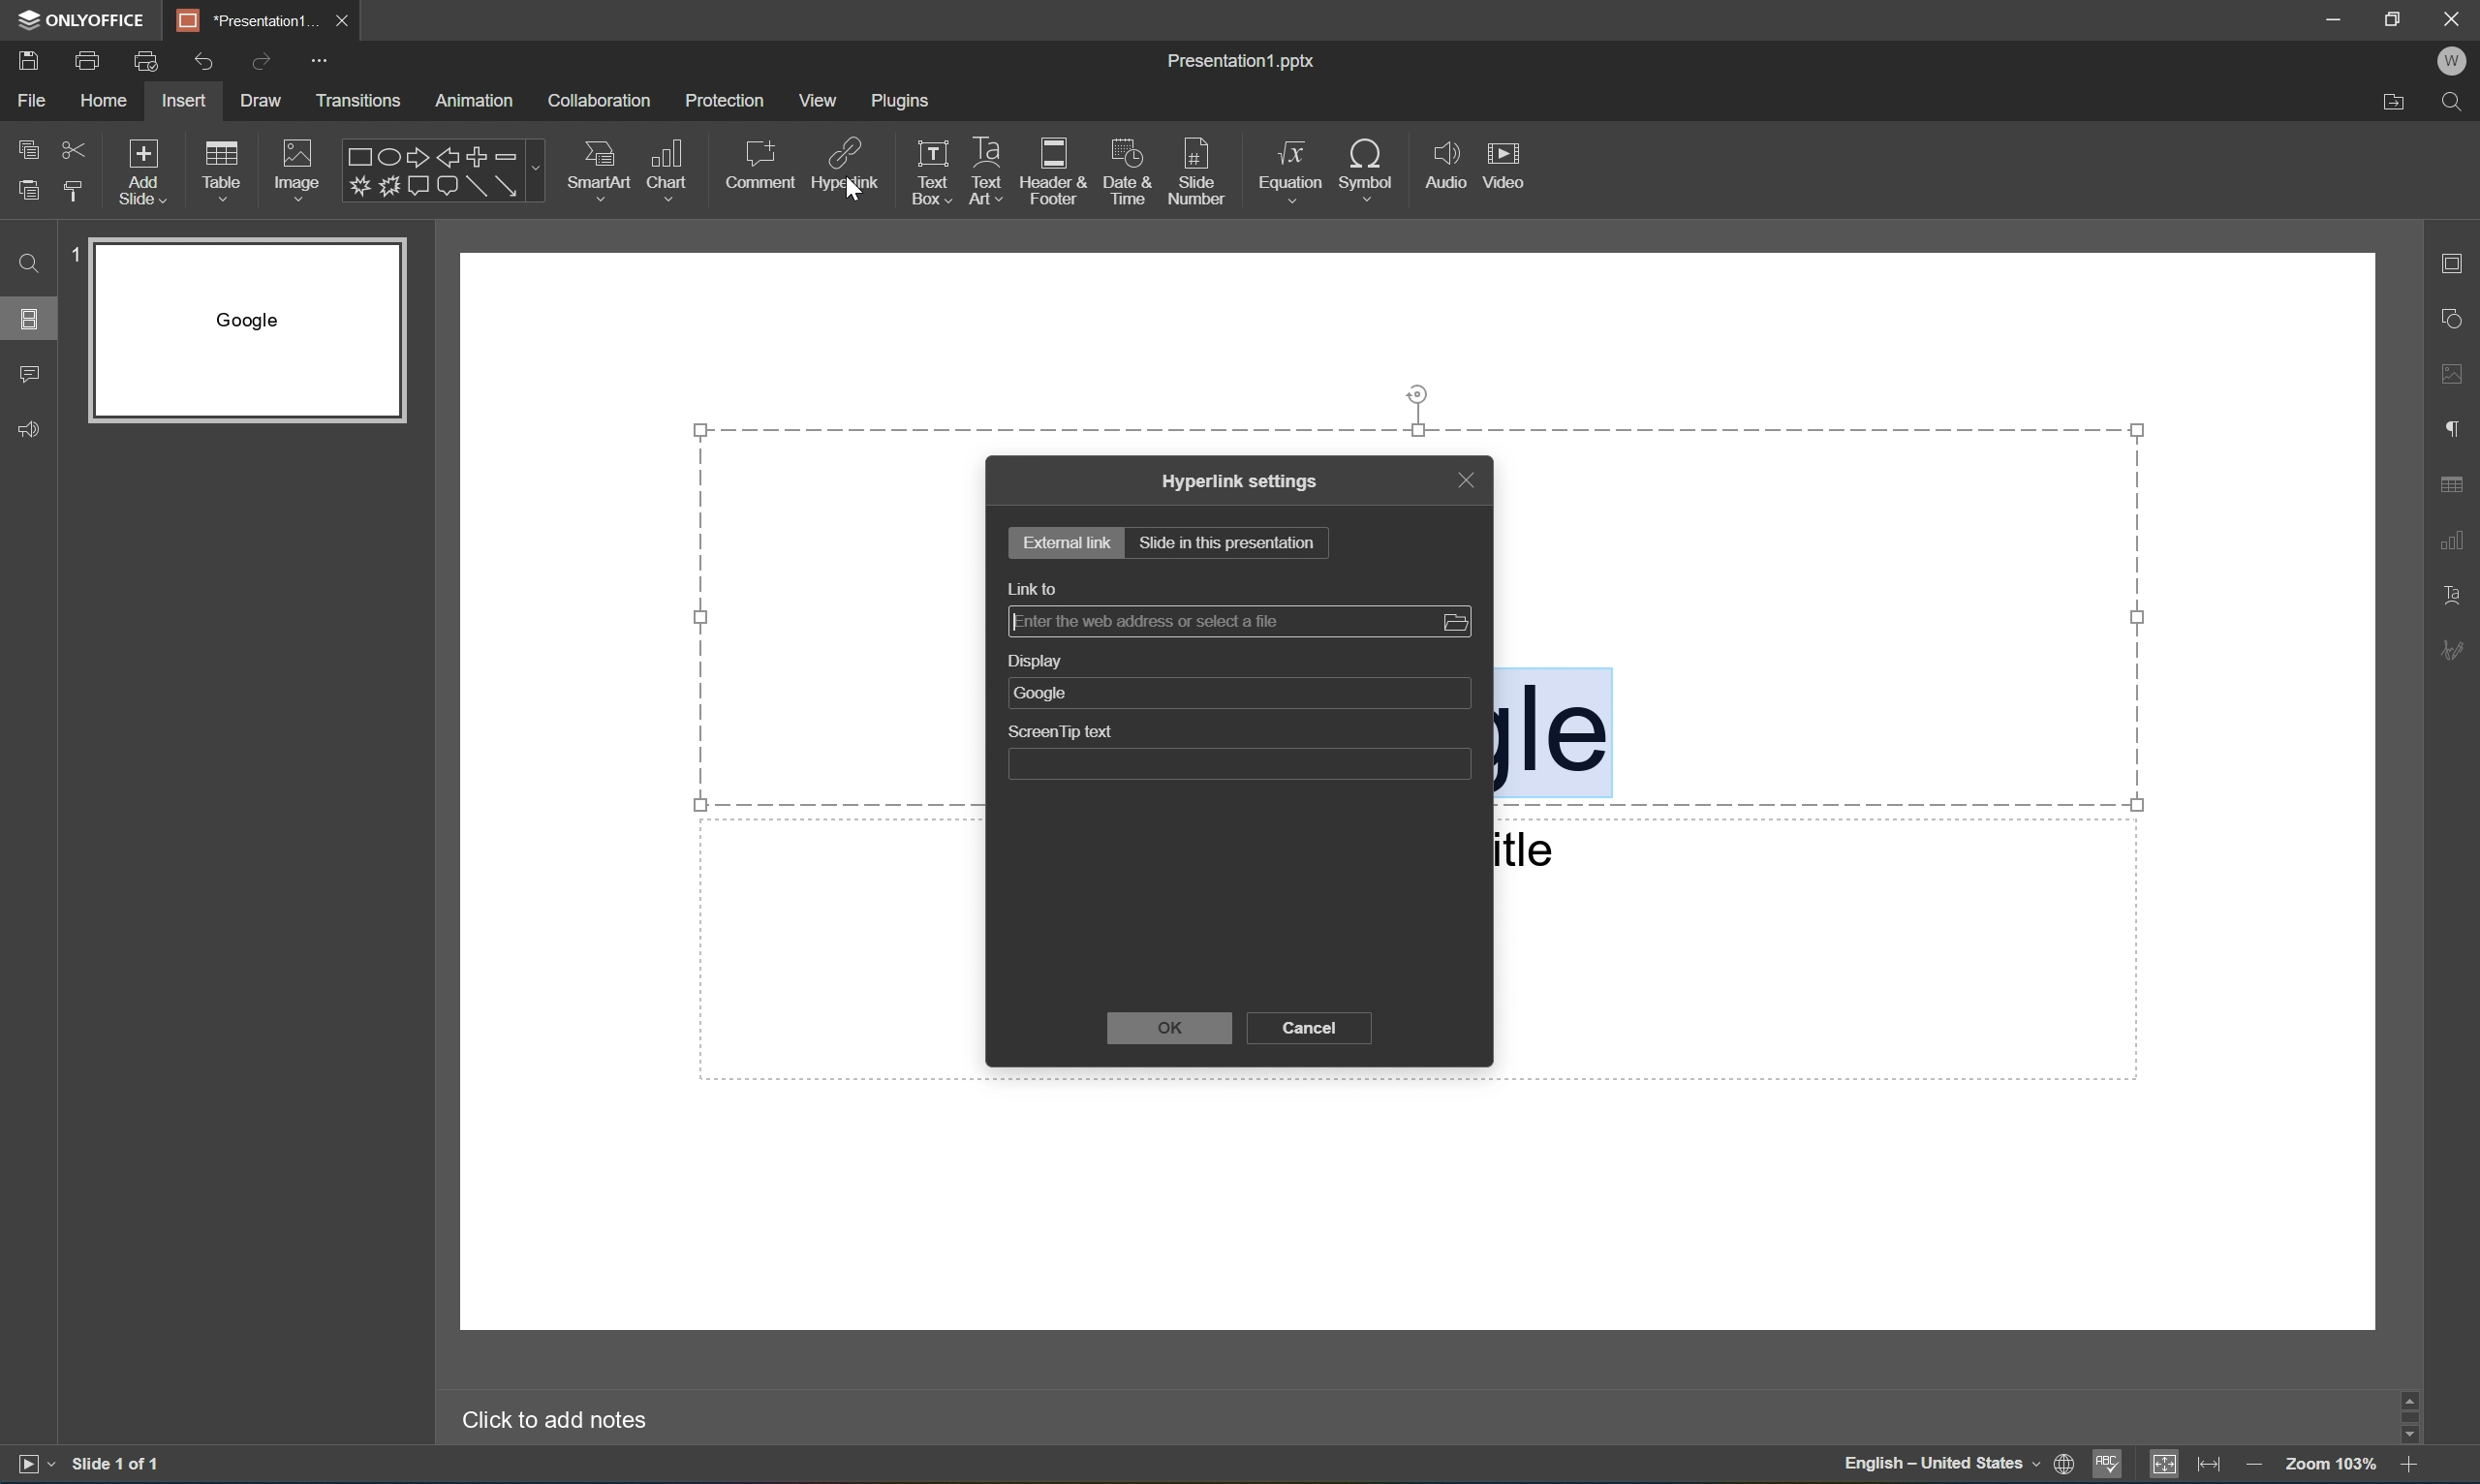 This screenshot has height=1484, width=2480. What do you see at coordinates (2170, 1464) in the screenshot?
I see `Fit to slide` at bounding box center [2170, 1464].